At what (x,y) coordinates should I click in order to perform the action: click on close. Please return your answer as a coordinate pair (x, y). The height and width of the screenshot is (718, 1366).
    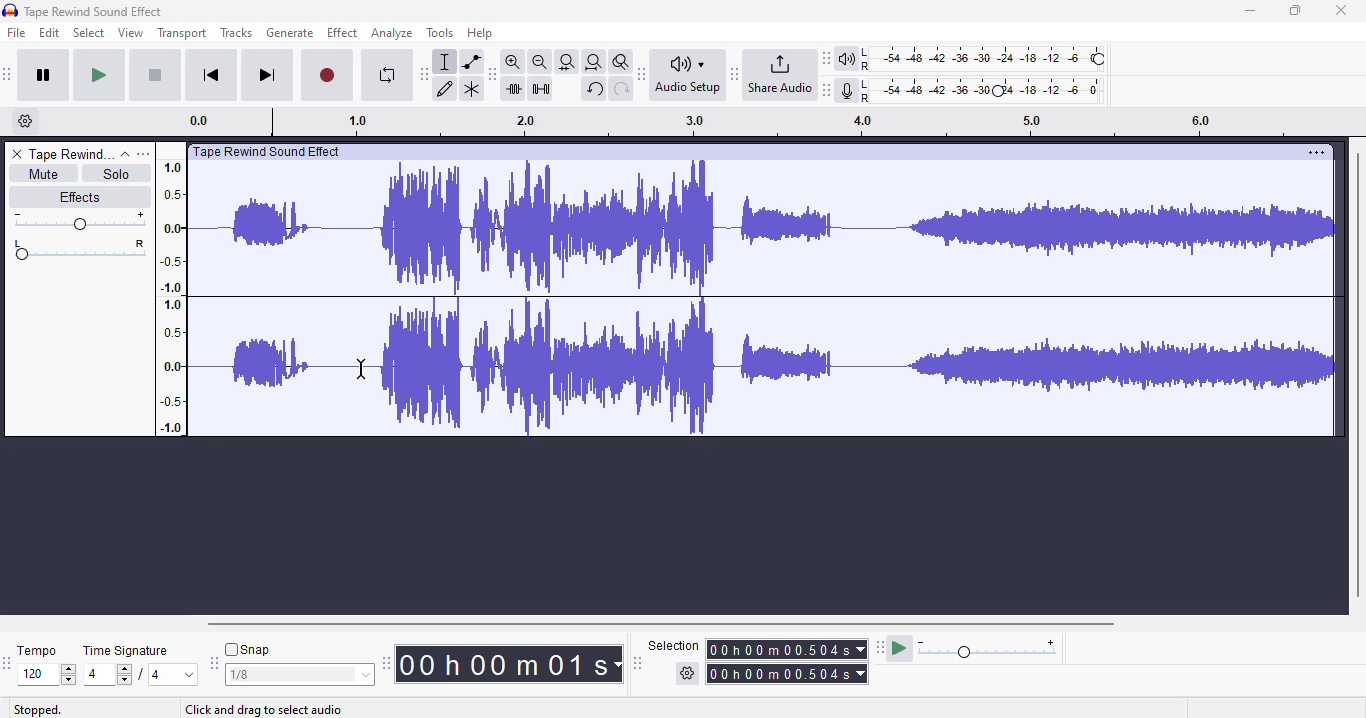
    Looking at the image, I should click on (1340, 10).